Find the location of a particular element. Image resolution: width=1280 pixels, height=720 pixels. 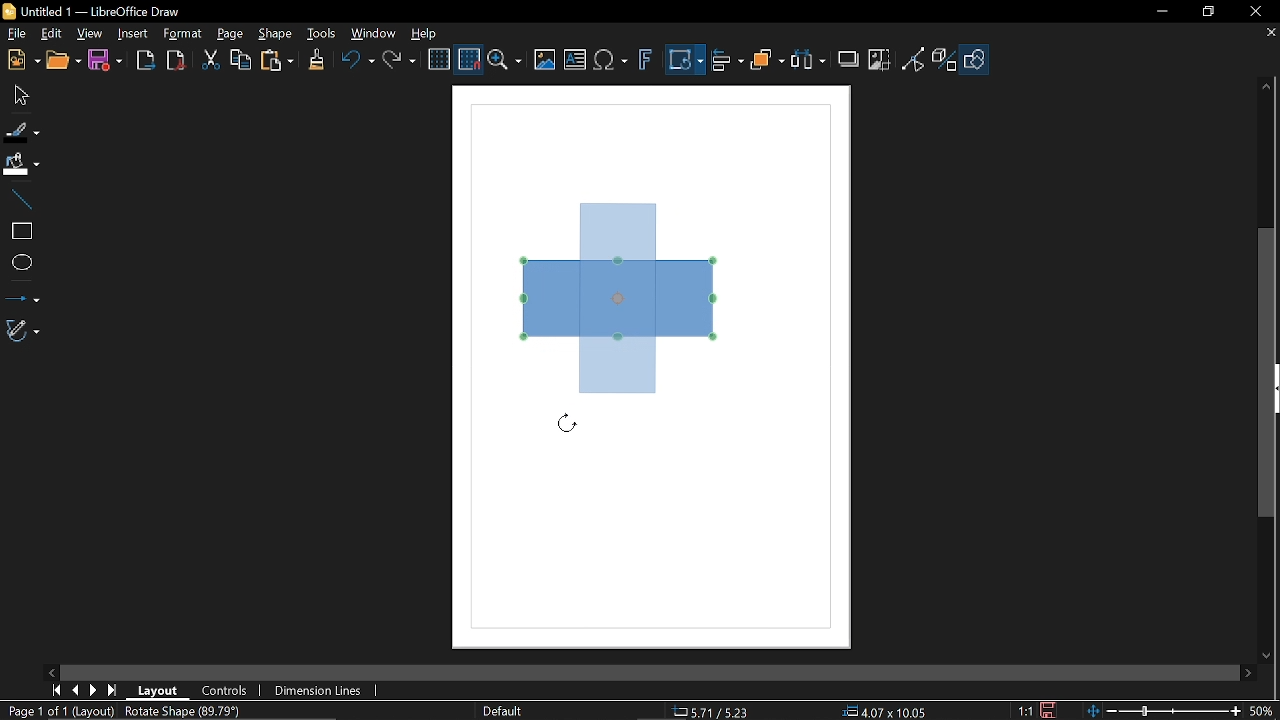

Page is located at coordinates (230, 33).